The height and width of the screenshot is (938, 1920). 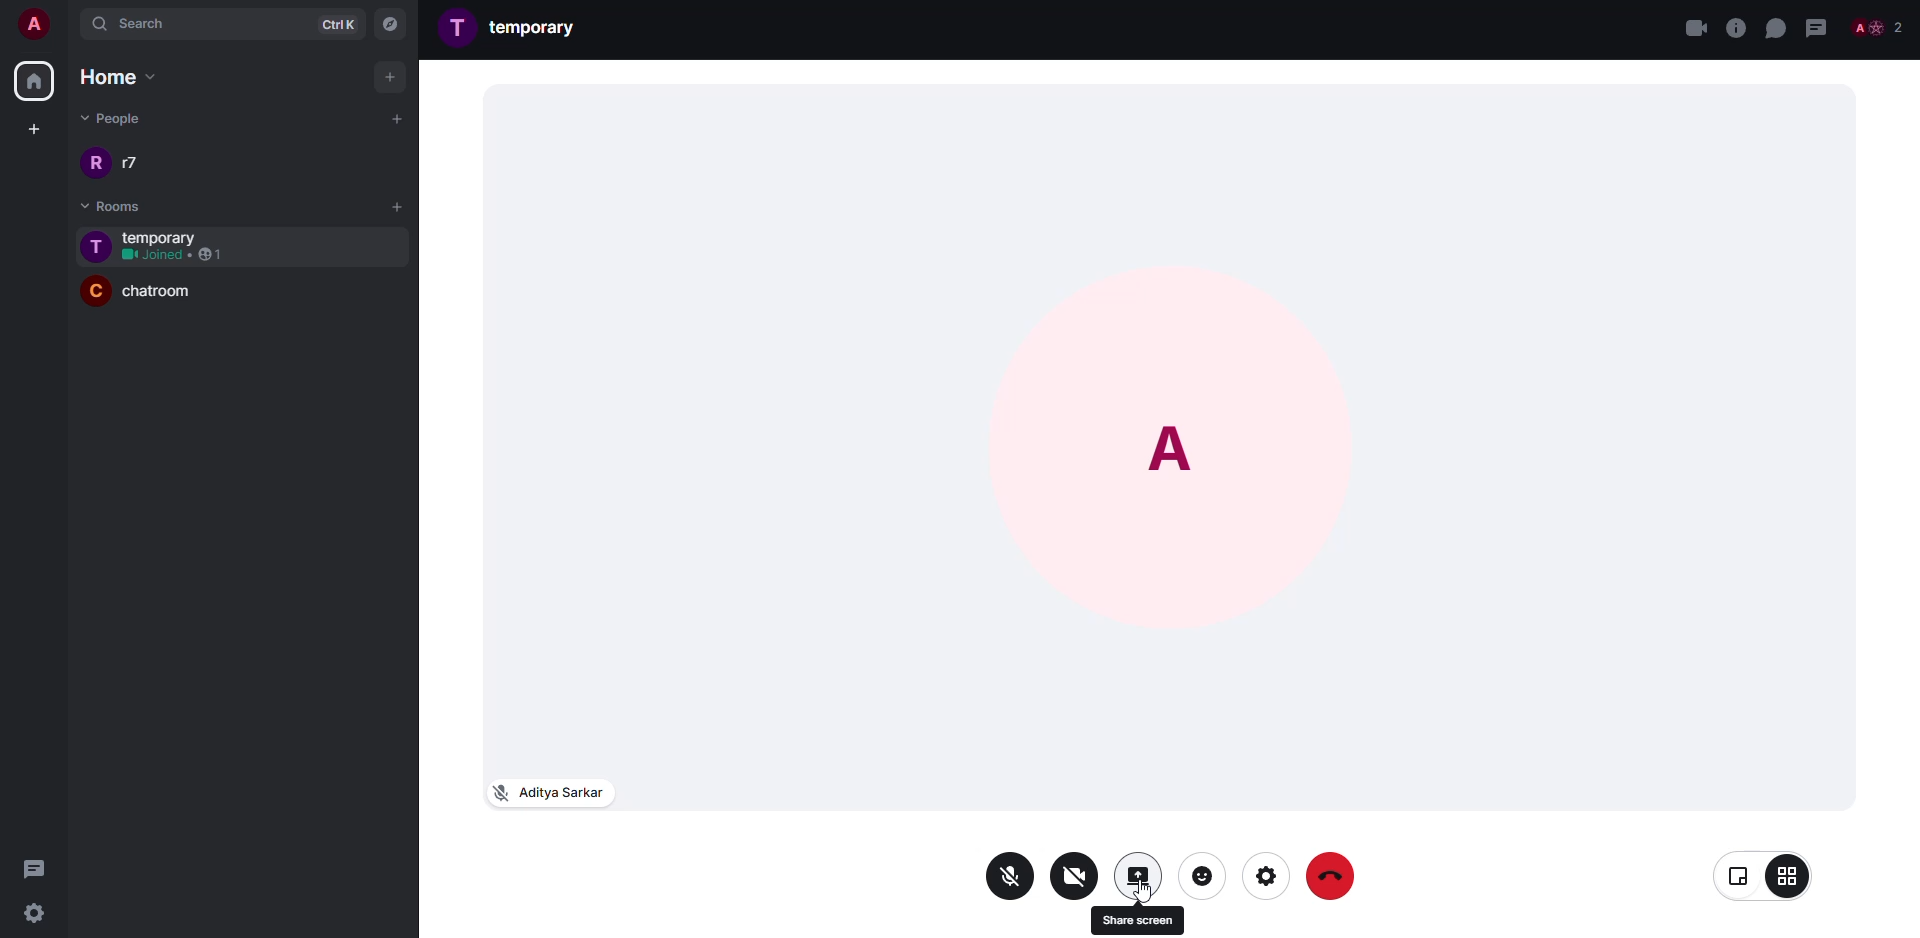 What do you see at coordinates (1203, 874) in the screenshot?
I see `reaction` at bounding box center [1203, 874].